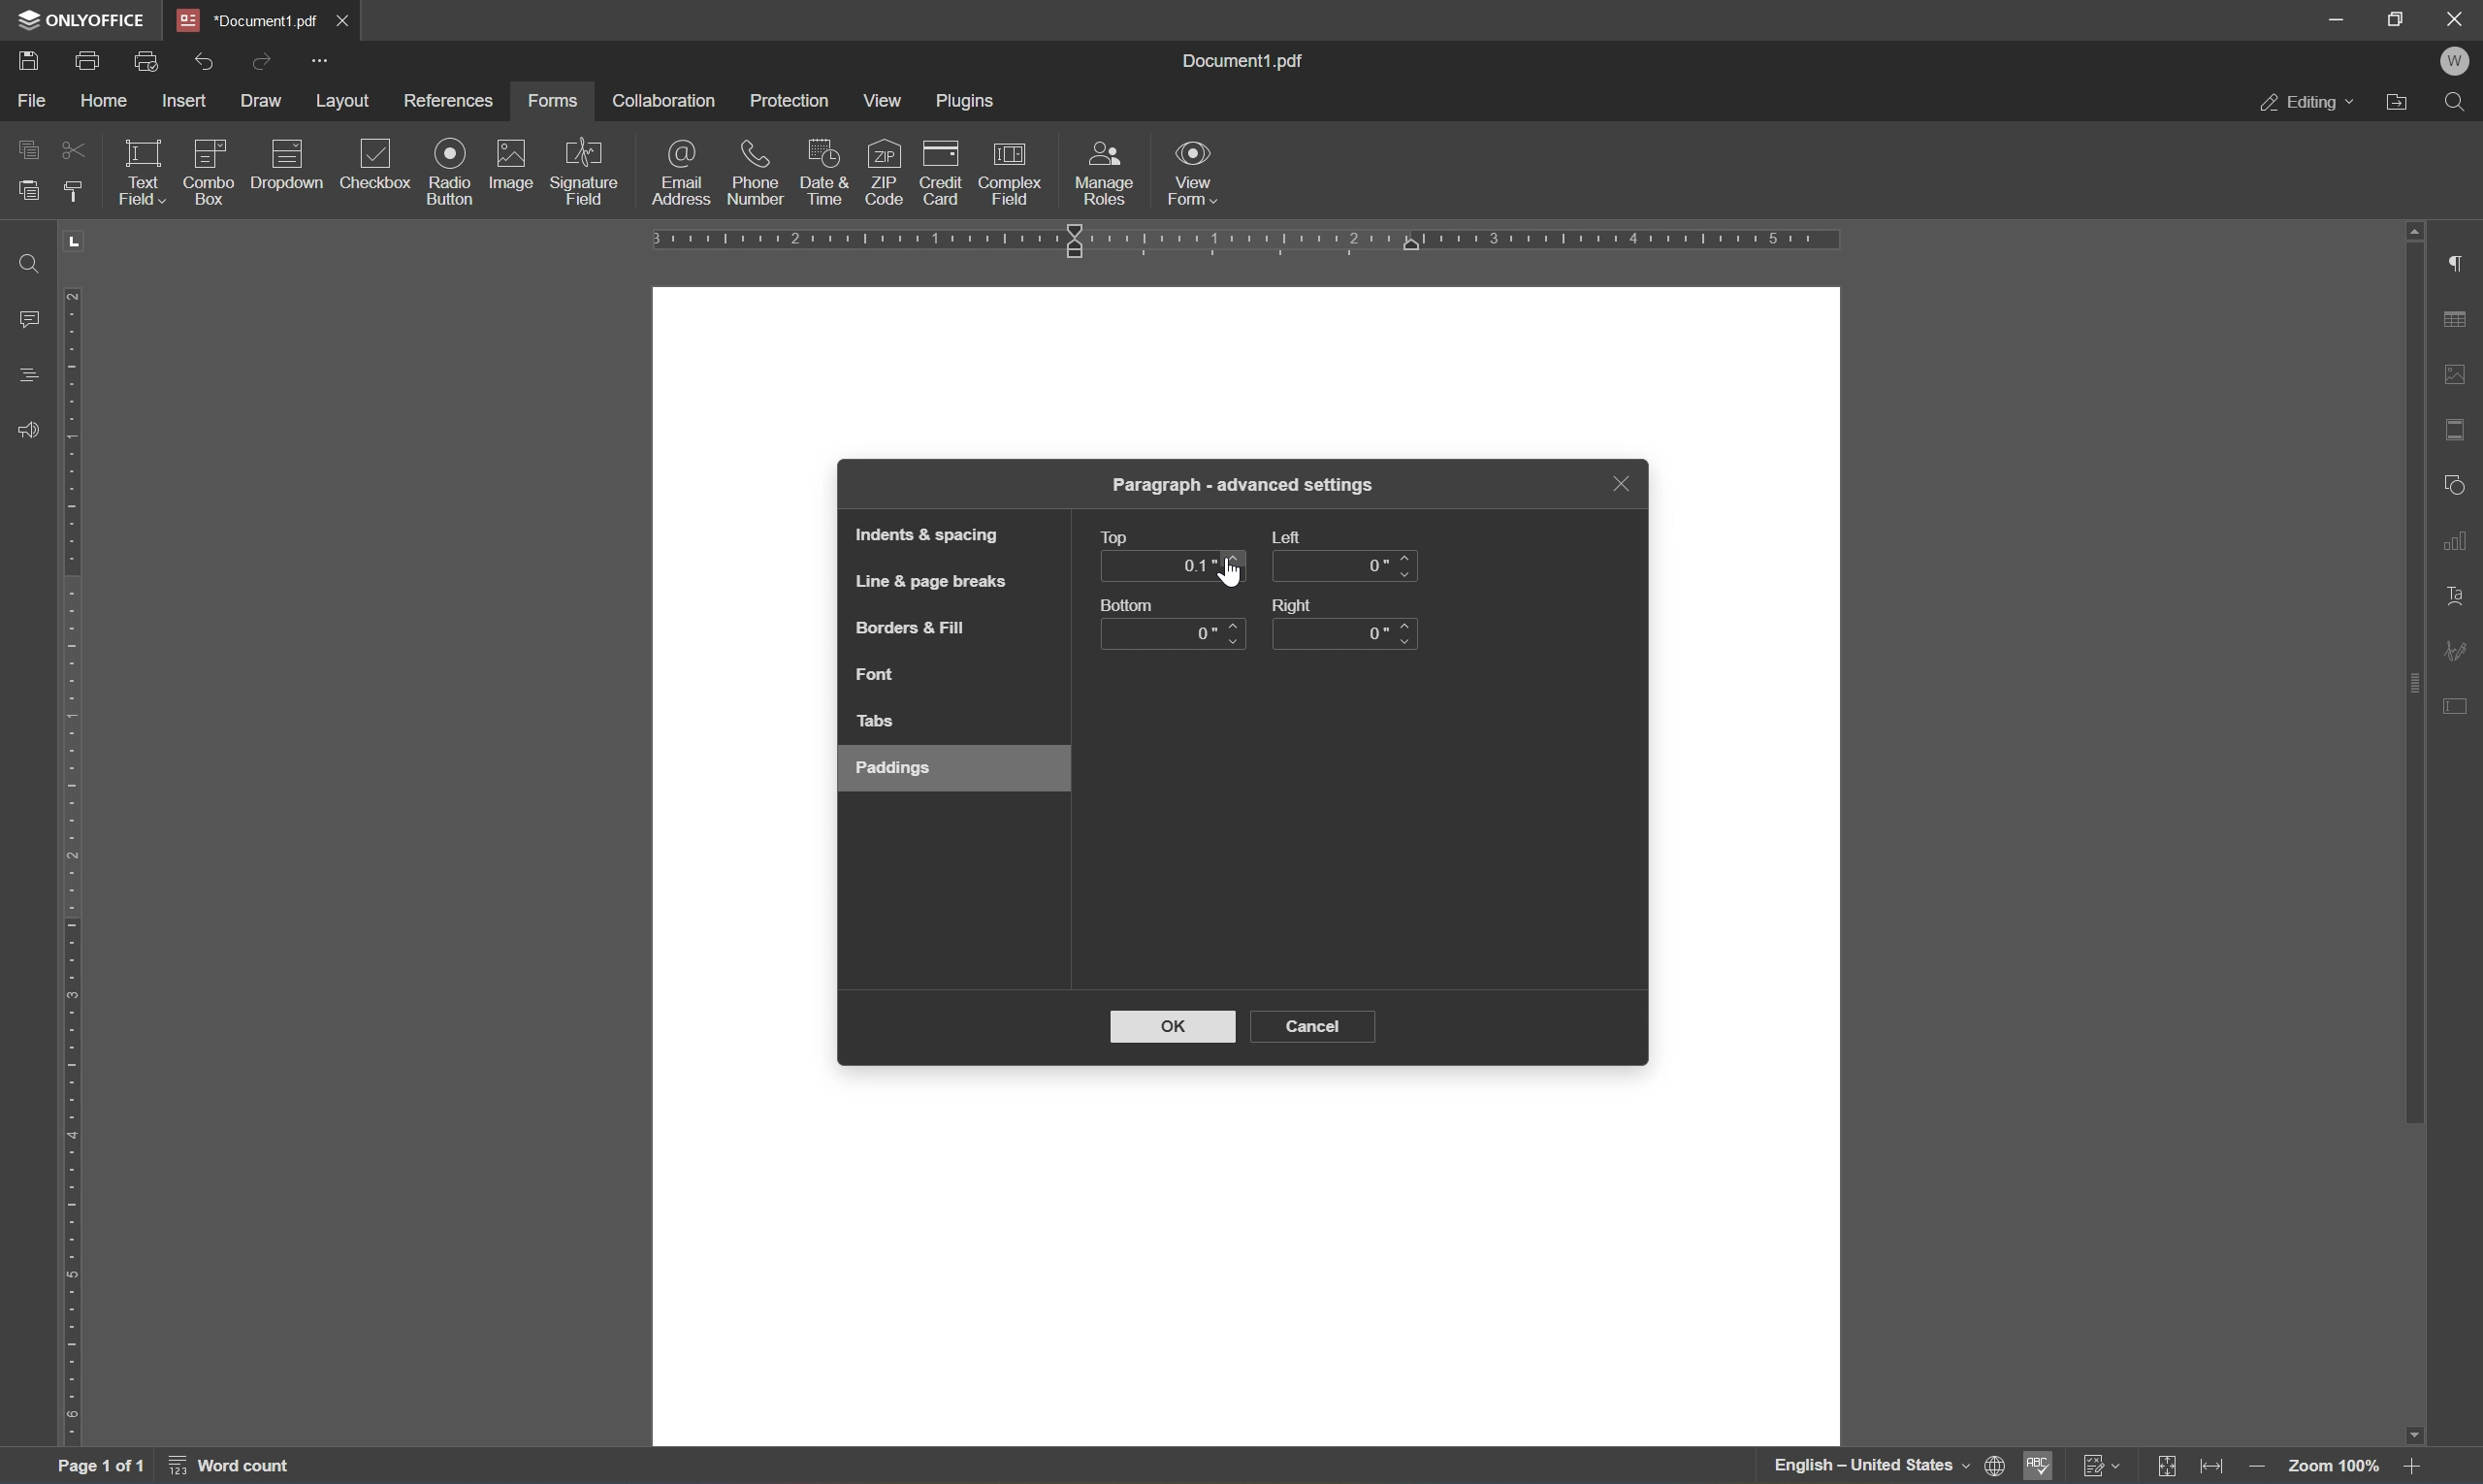 This screenshot has width=2483, height=1484. What do you see at coordinates (559, 99) in the screenshot?
I see `forms` at bounding box center [559, 99].